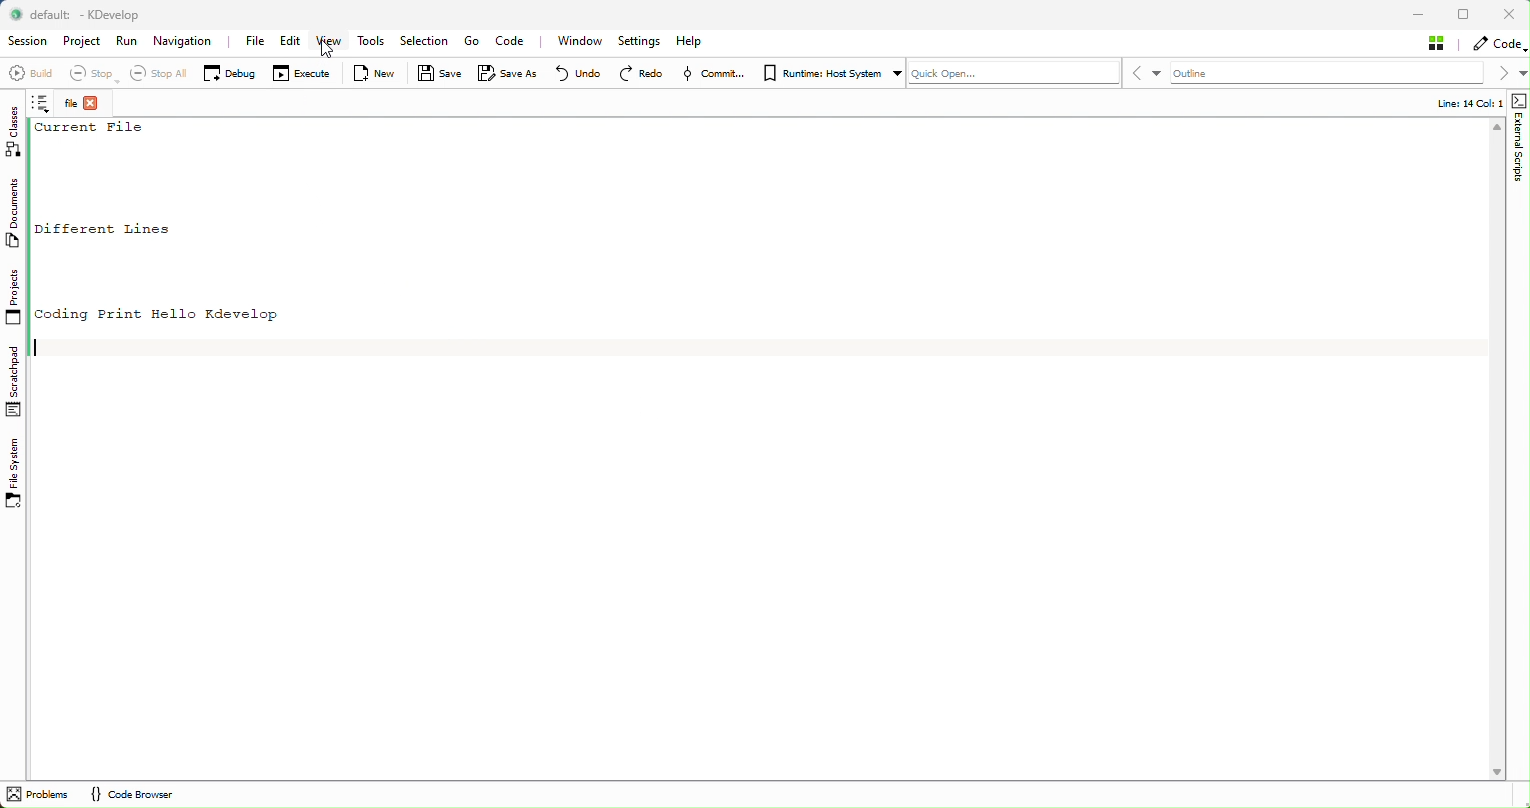  I want to click on Tools, so click(375, 43).